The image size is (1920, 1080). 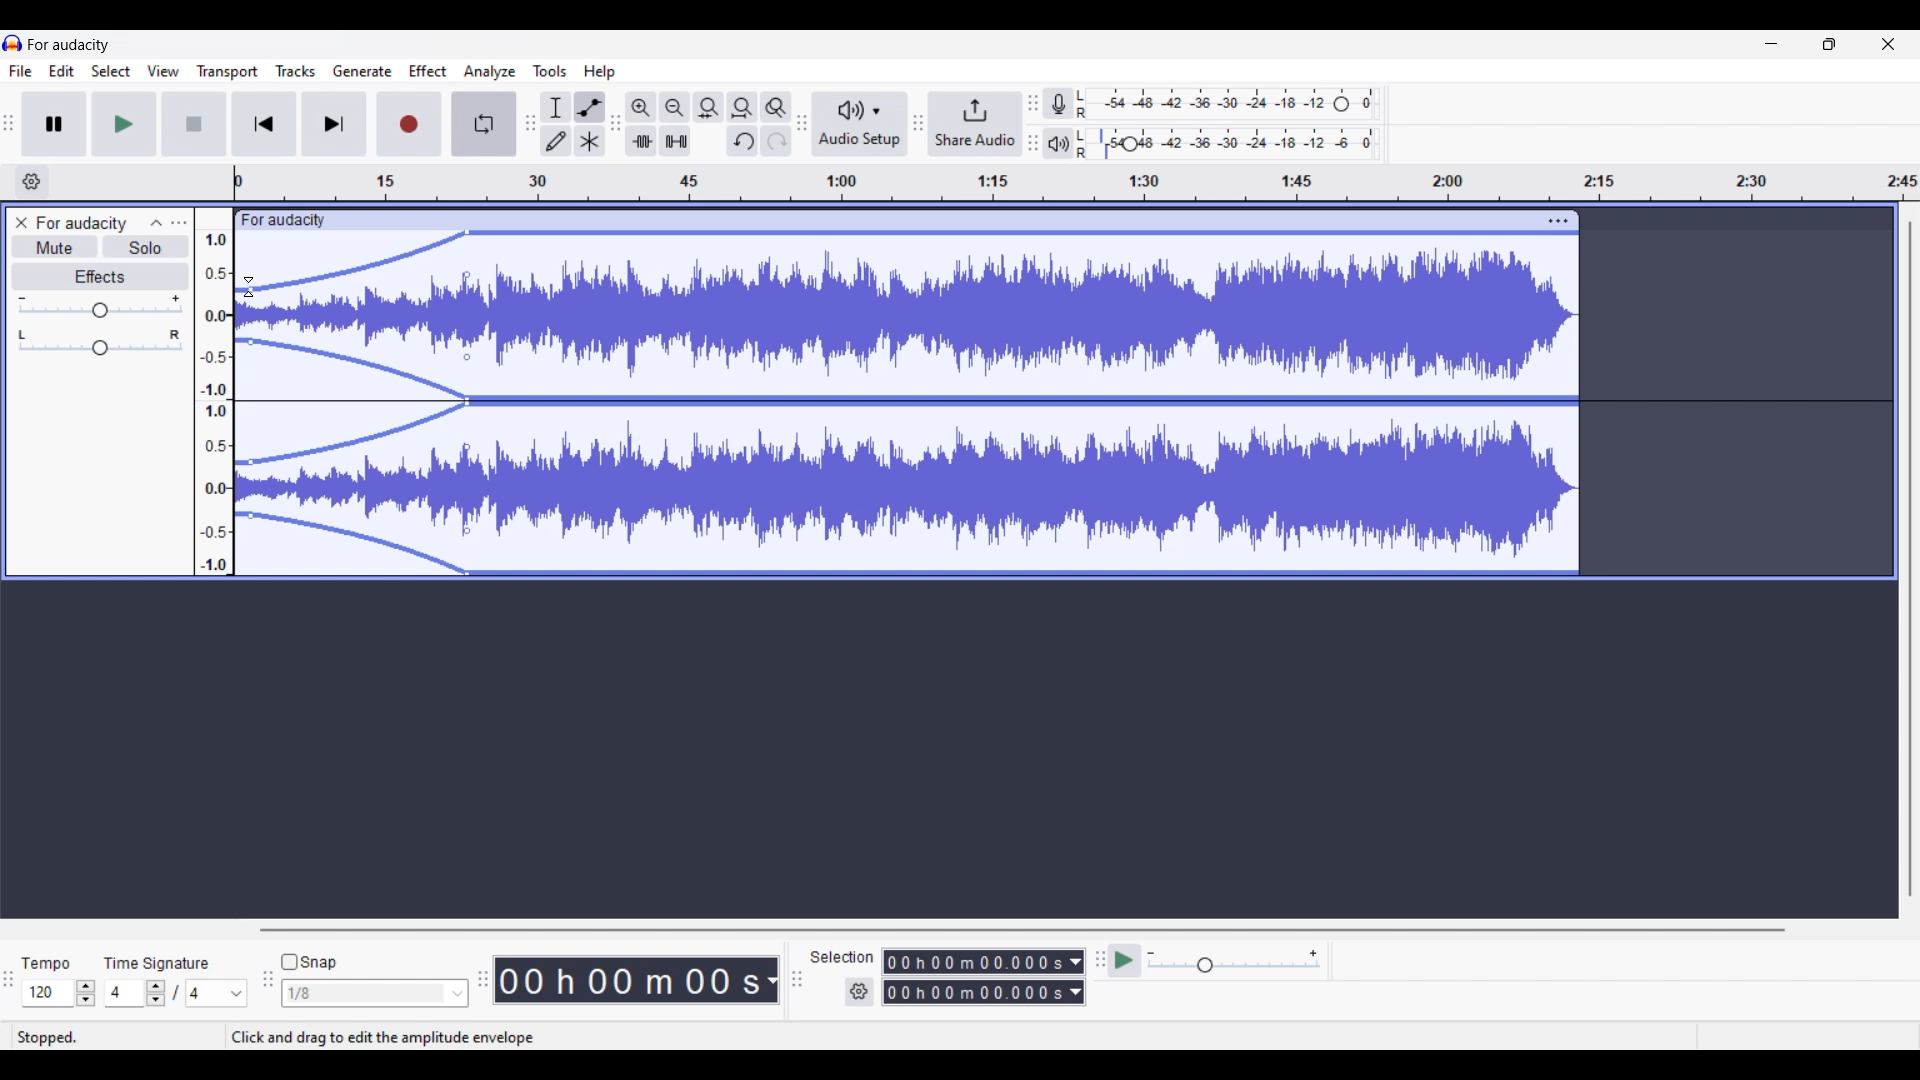 I want to click on stopped, so click(x=48, y=1038).